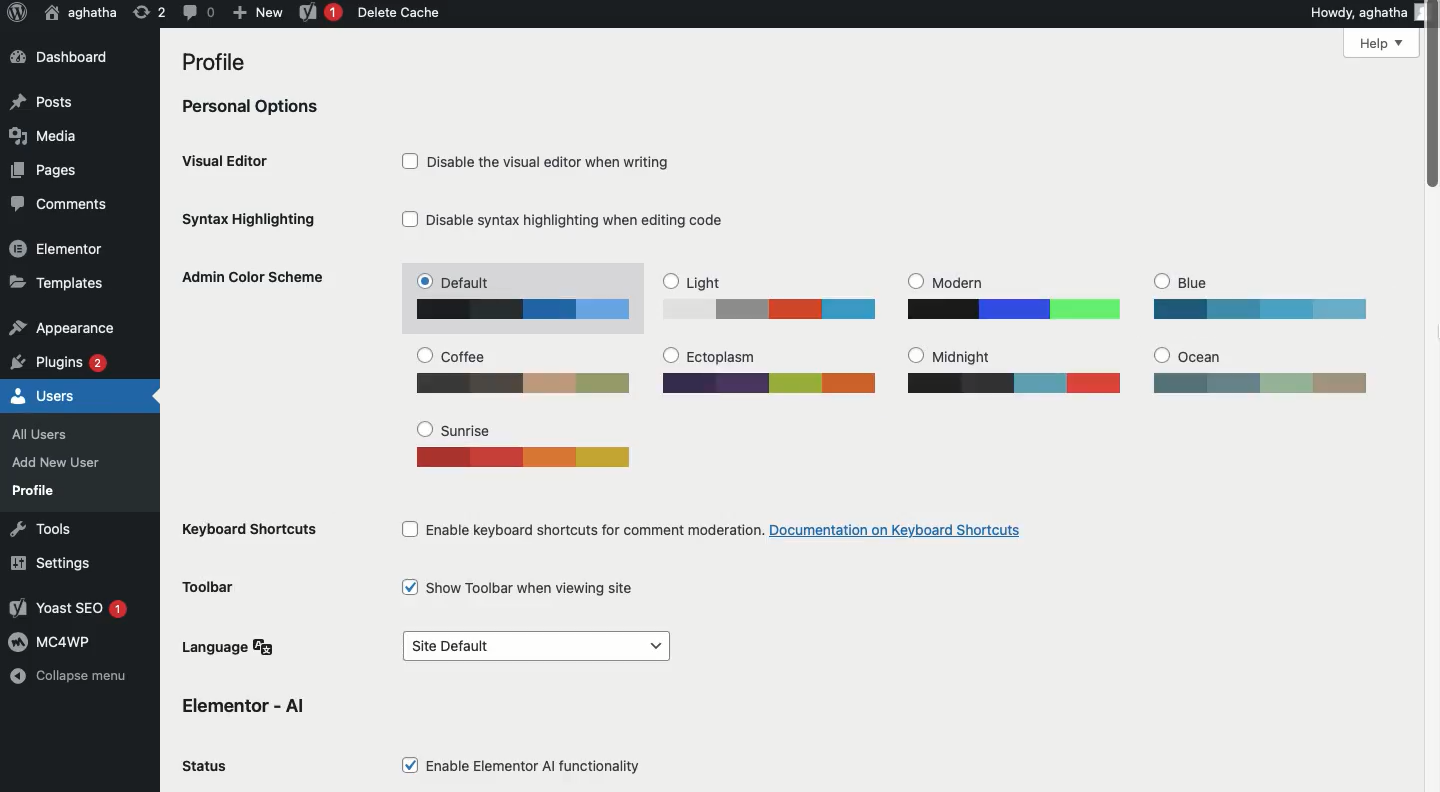  What do you see at coordinates (43, 104) in the screenshot?
I see `Posts` at bounding box center [43, 104].